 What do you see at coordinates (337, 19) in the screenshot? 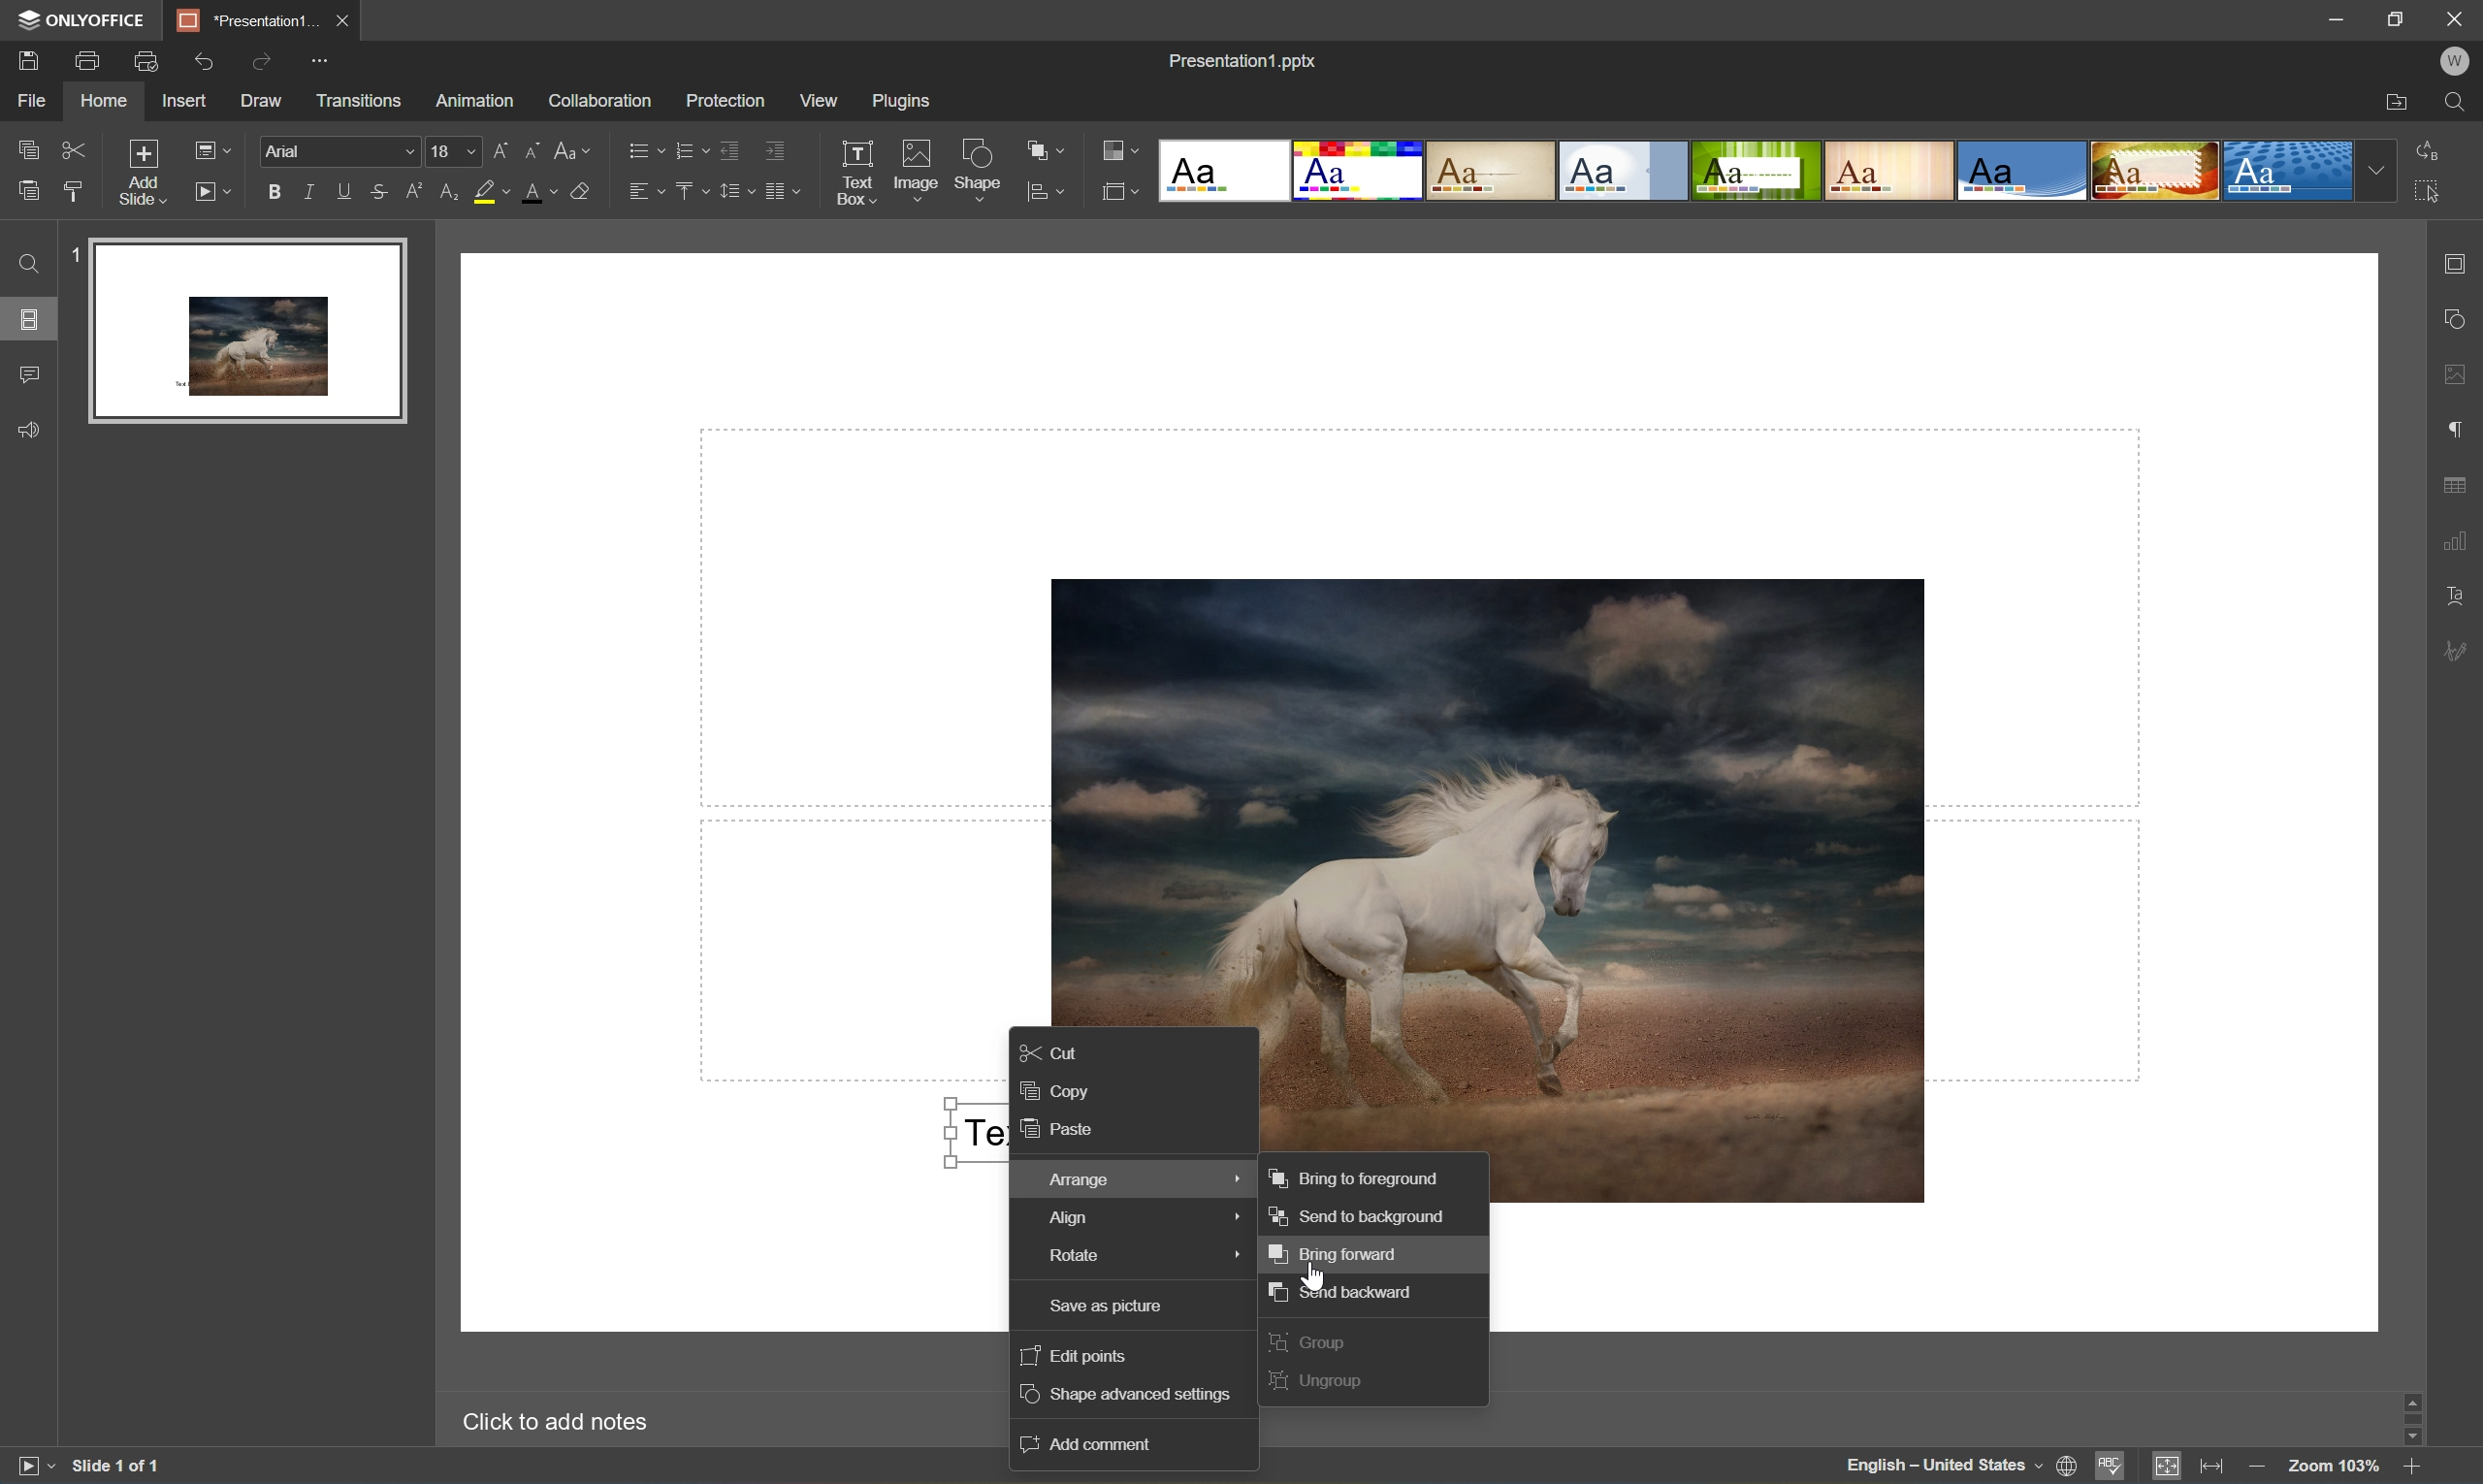
I see `Save` at bounding box center [337, 19].